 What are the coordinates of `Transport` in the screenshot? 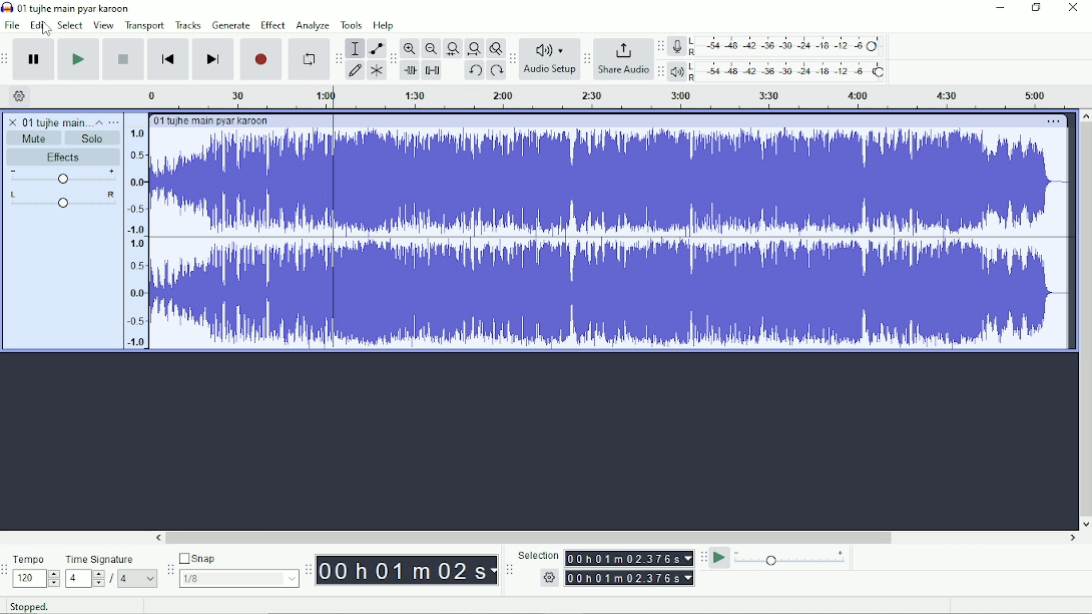 It's located at (145, 26).